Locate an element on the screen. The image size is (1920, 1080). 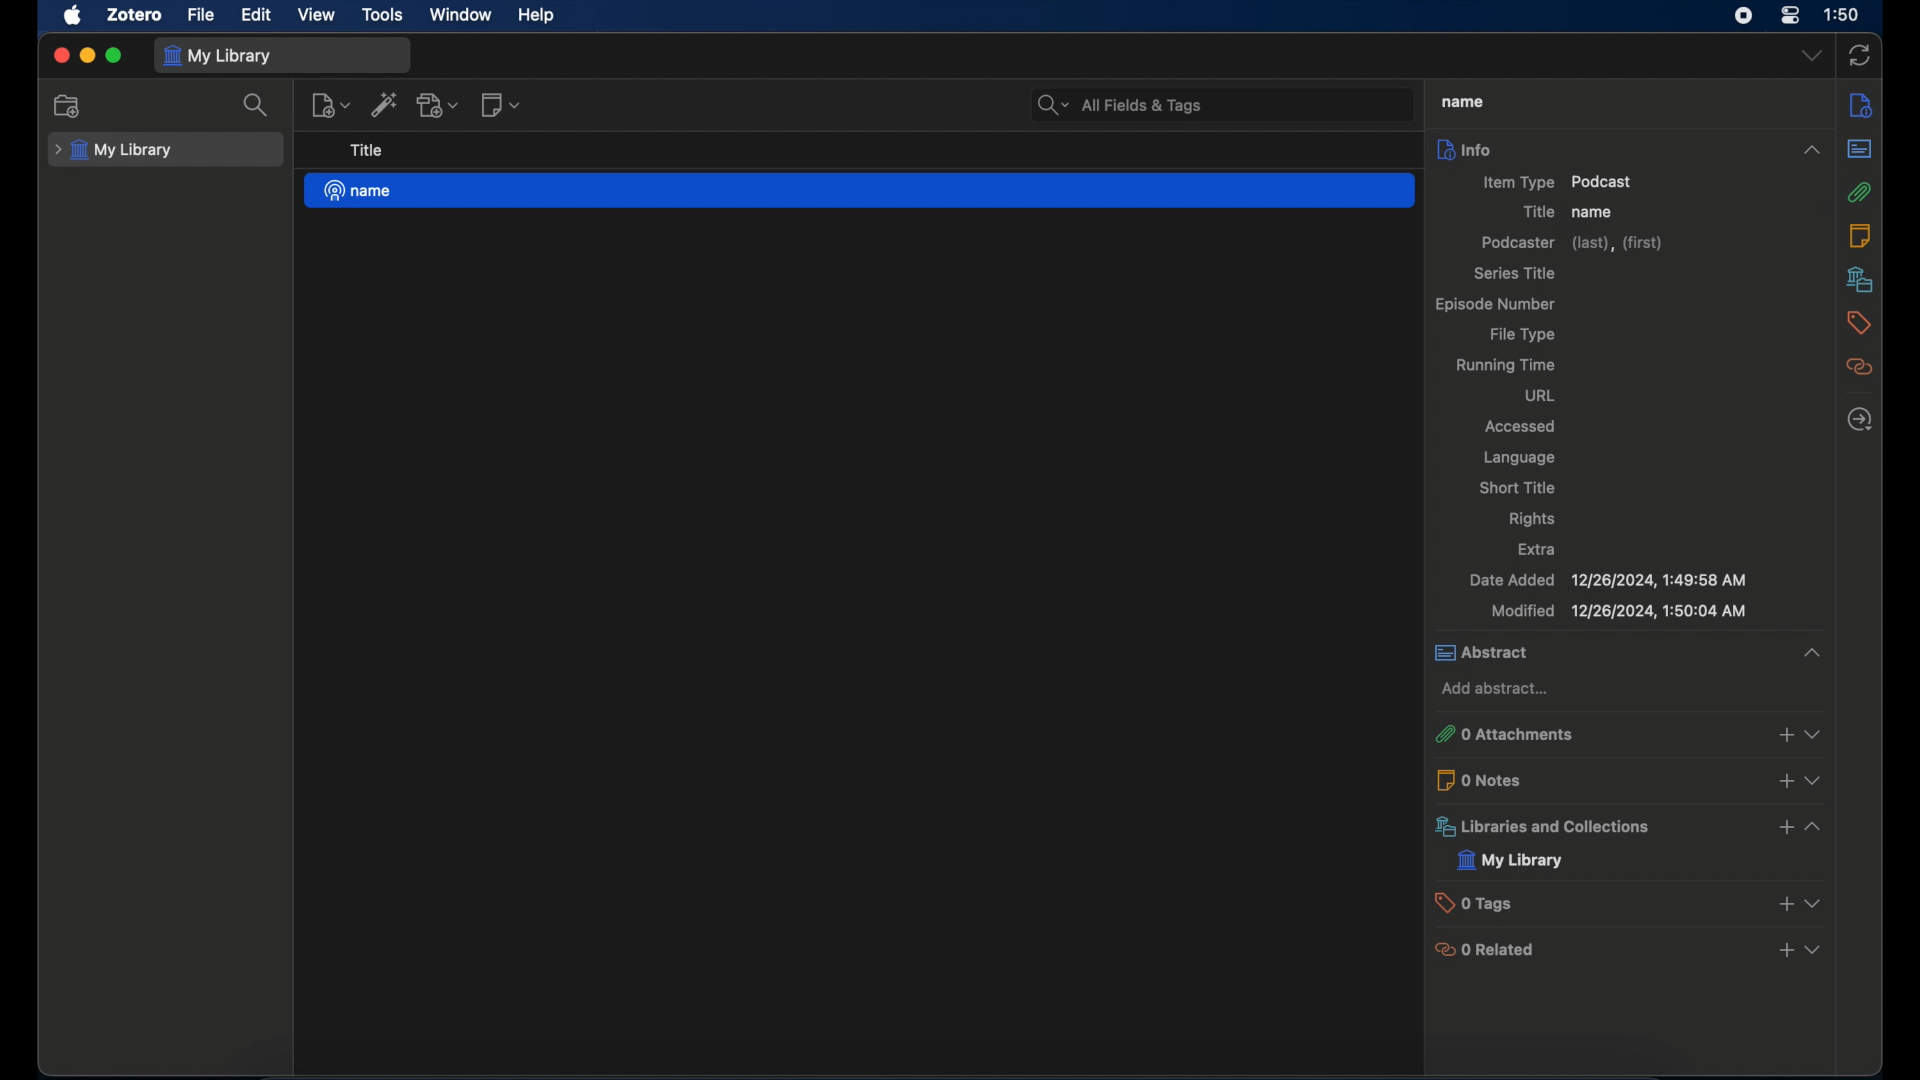
add item by identifier is located at coordinates (385, 104).